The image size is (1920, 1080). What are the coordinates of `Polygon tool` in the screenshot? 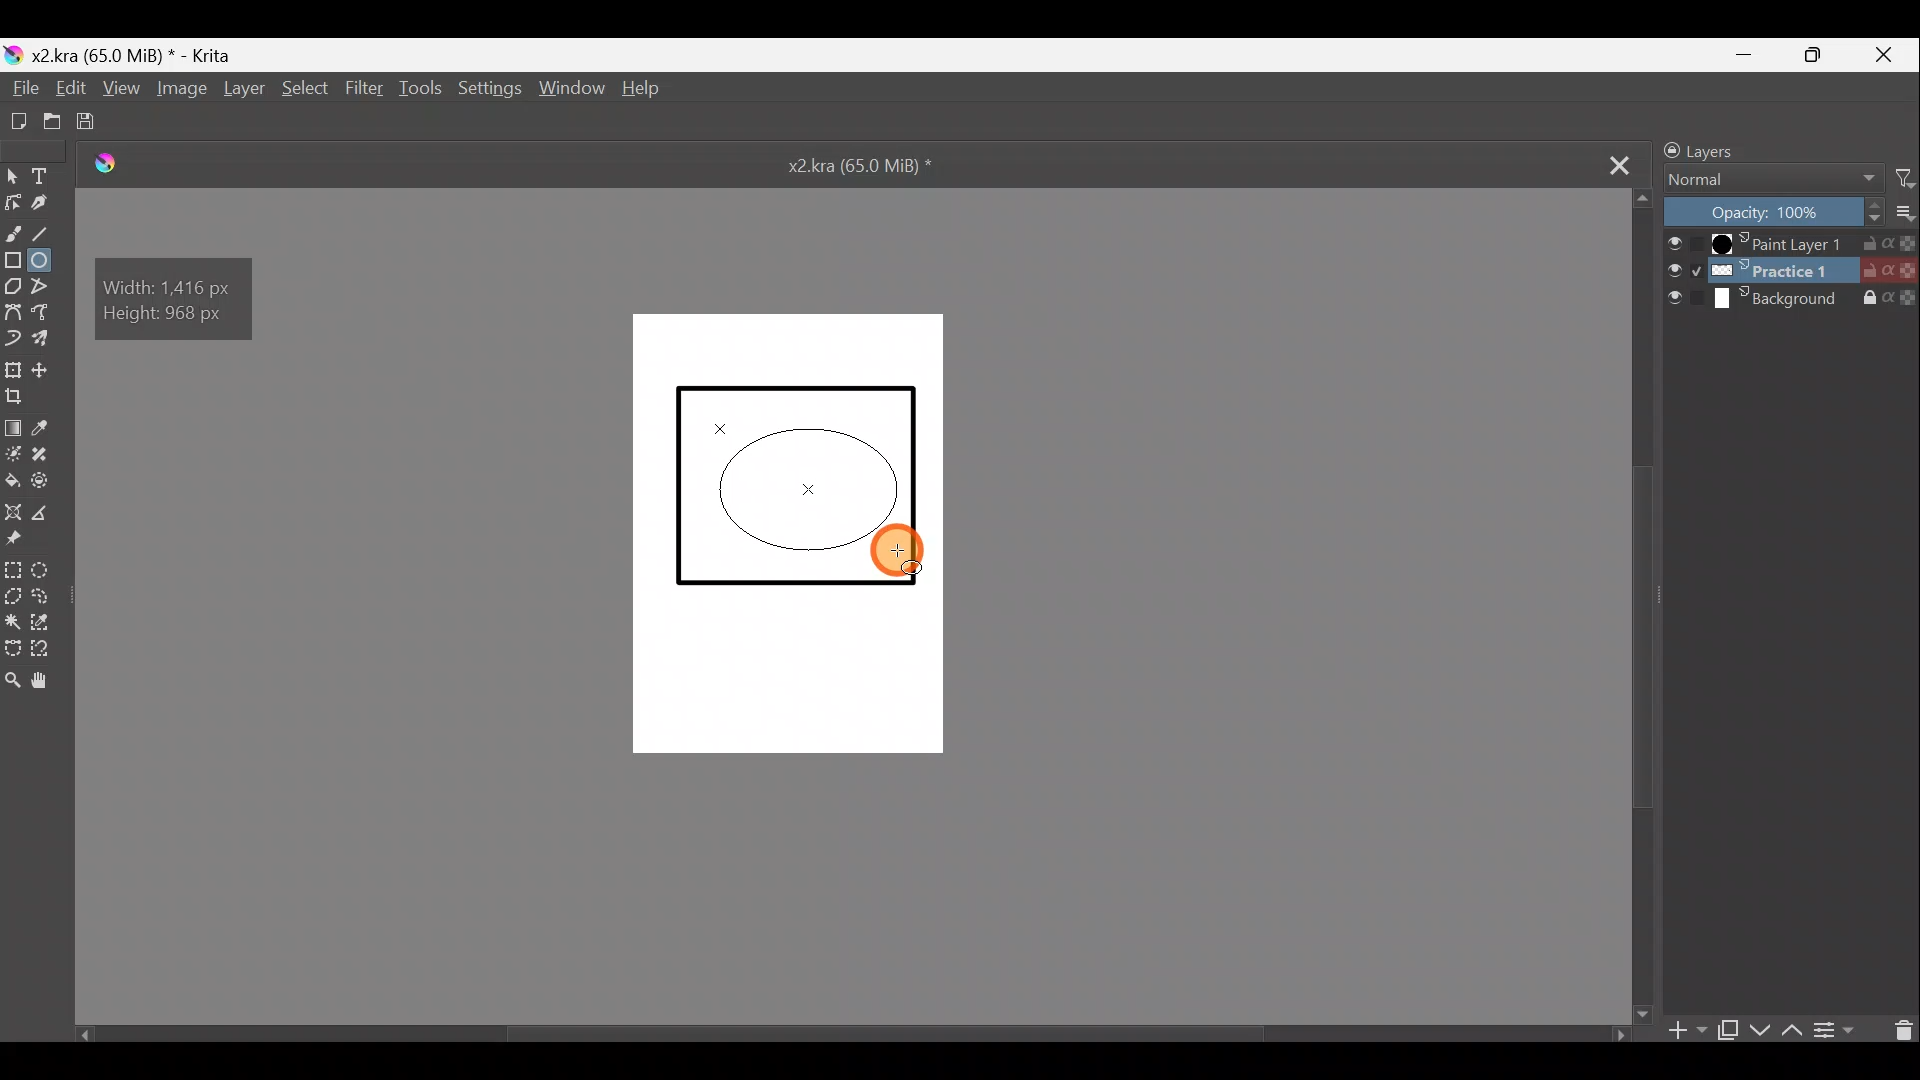 It's located at (12, 285).